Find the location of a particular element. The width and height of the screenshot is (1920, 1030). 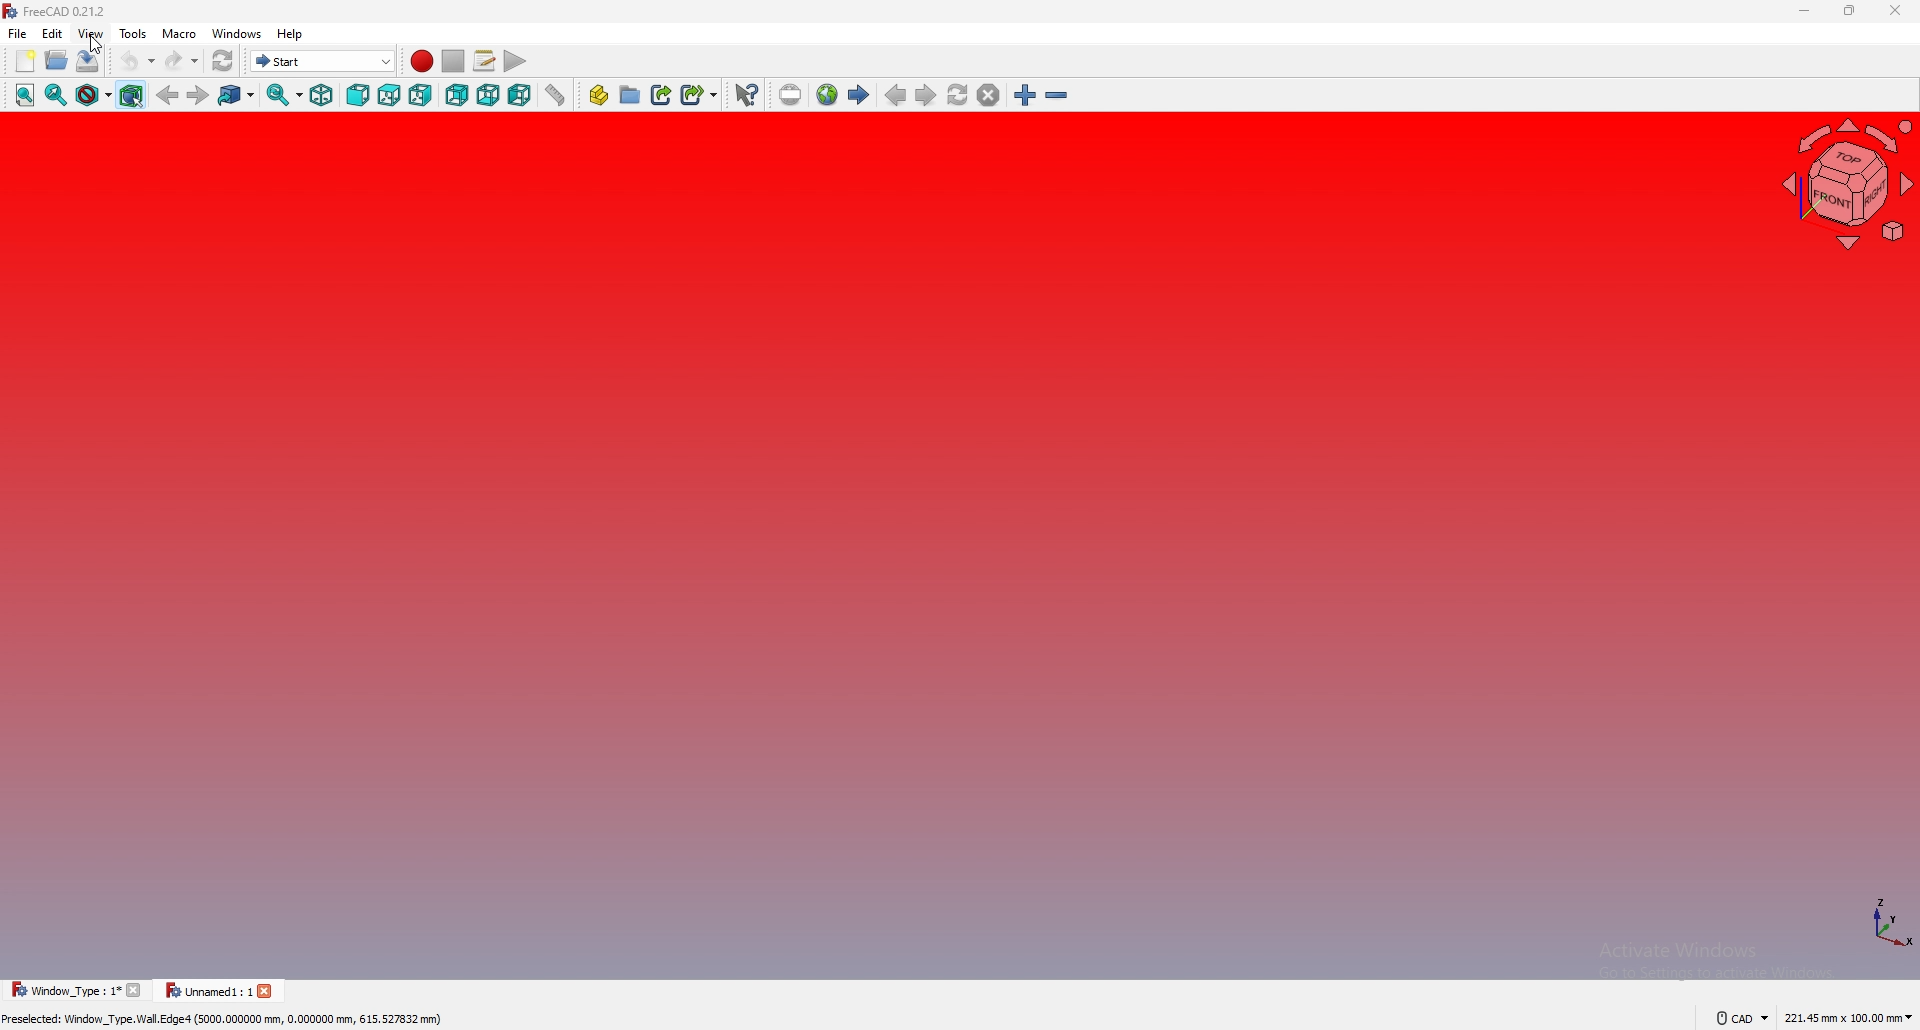

tools is located at coordinates (133, 32).